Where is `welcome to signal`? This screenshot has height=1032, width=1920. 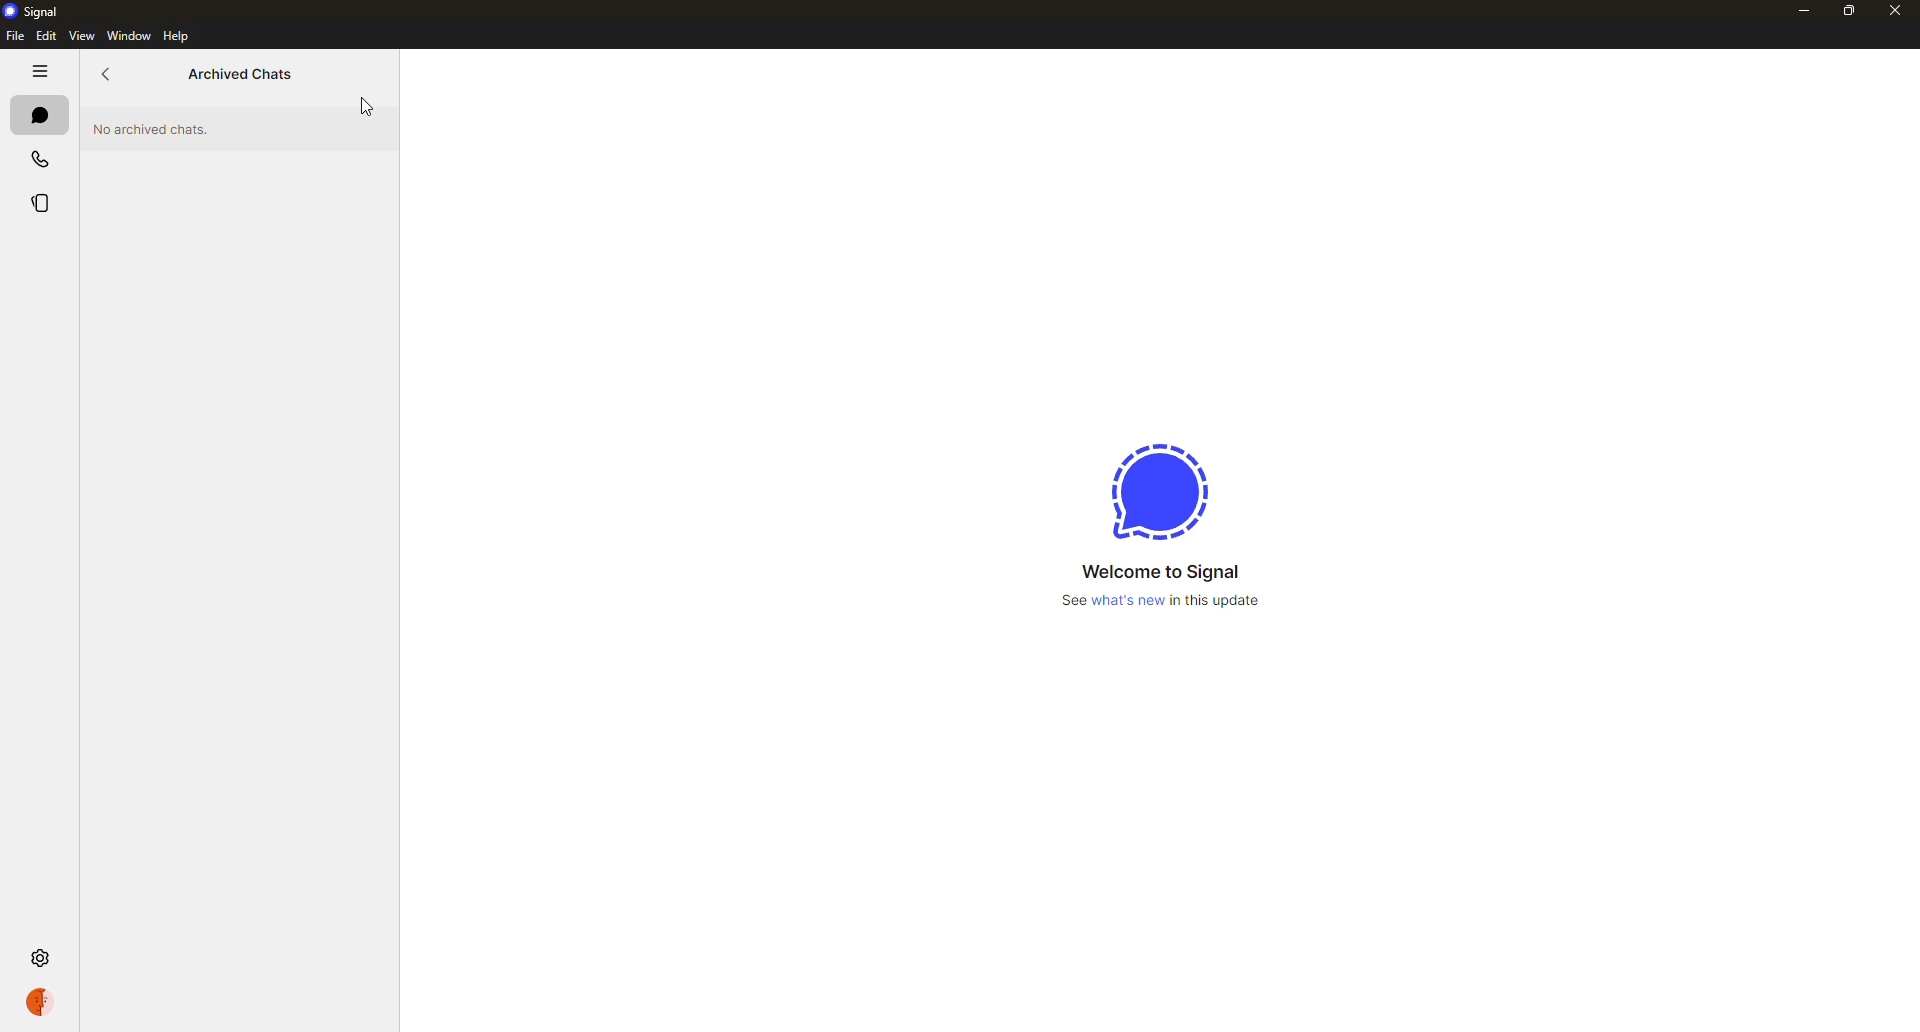 welcome to signal is located at coordinates (1161, 571).